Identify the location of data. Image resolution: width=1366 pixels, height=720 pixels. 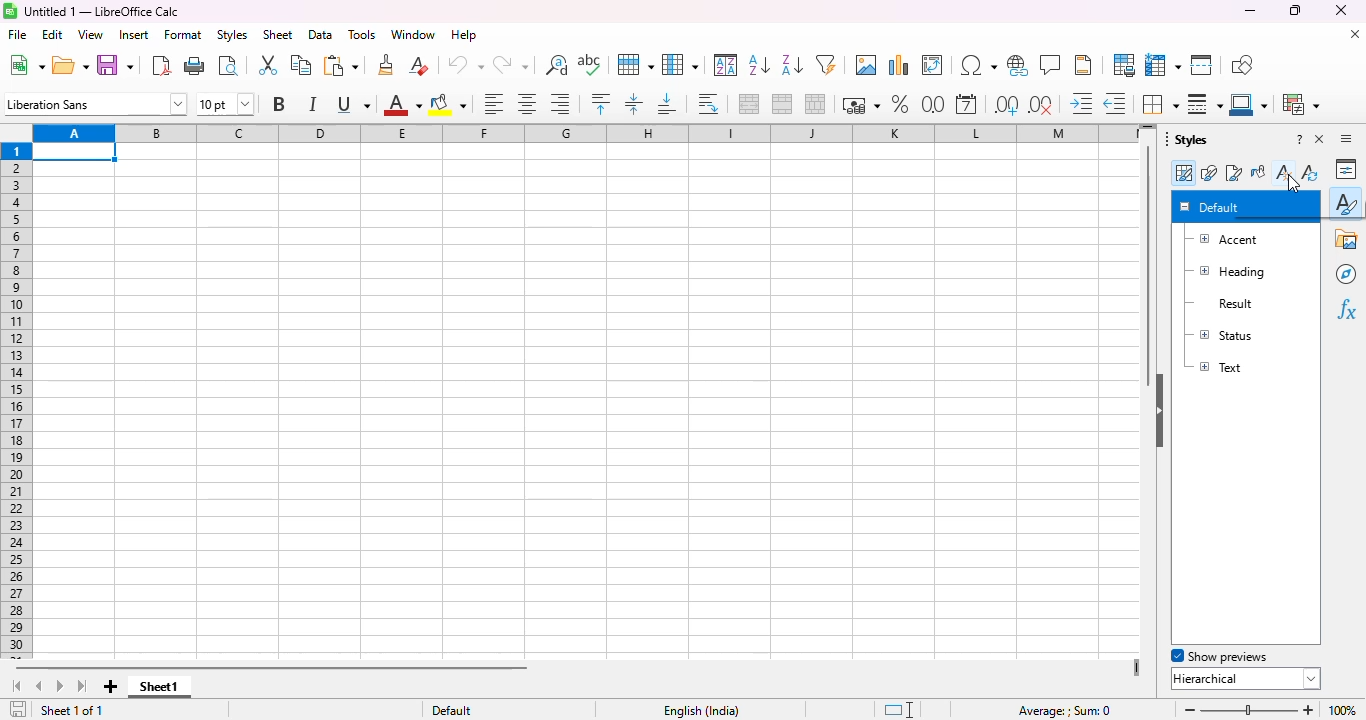
(321, 35).